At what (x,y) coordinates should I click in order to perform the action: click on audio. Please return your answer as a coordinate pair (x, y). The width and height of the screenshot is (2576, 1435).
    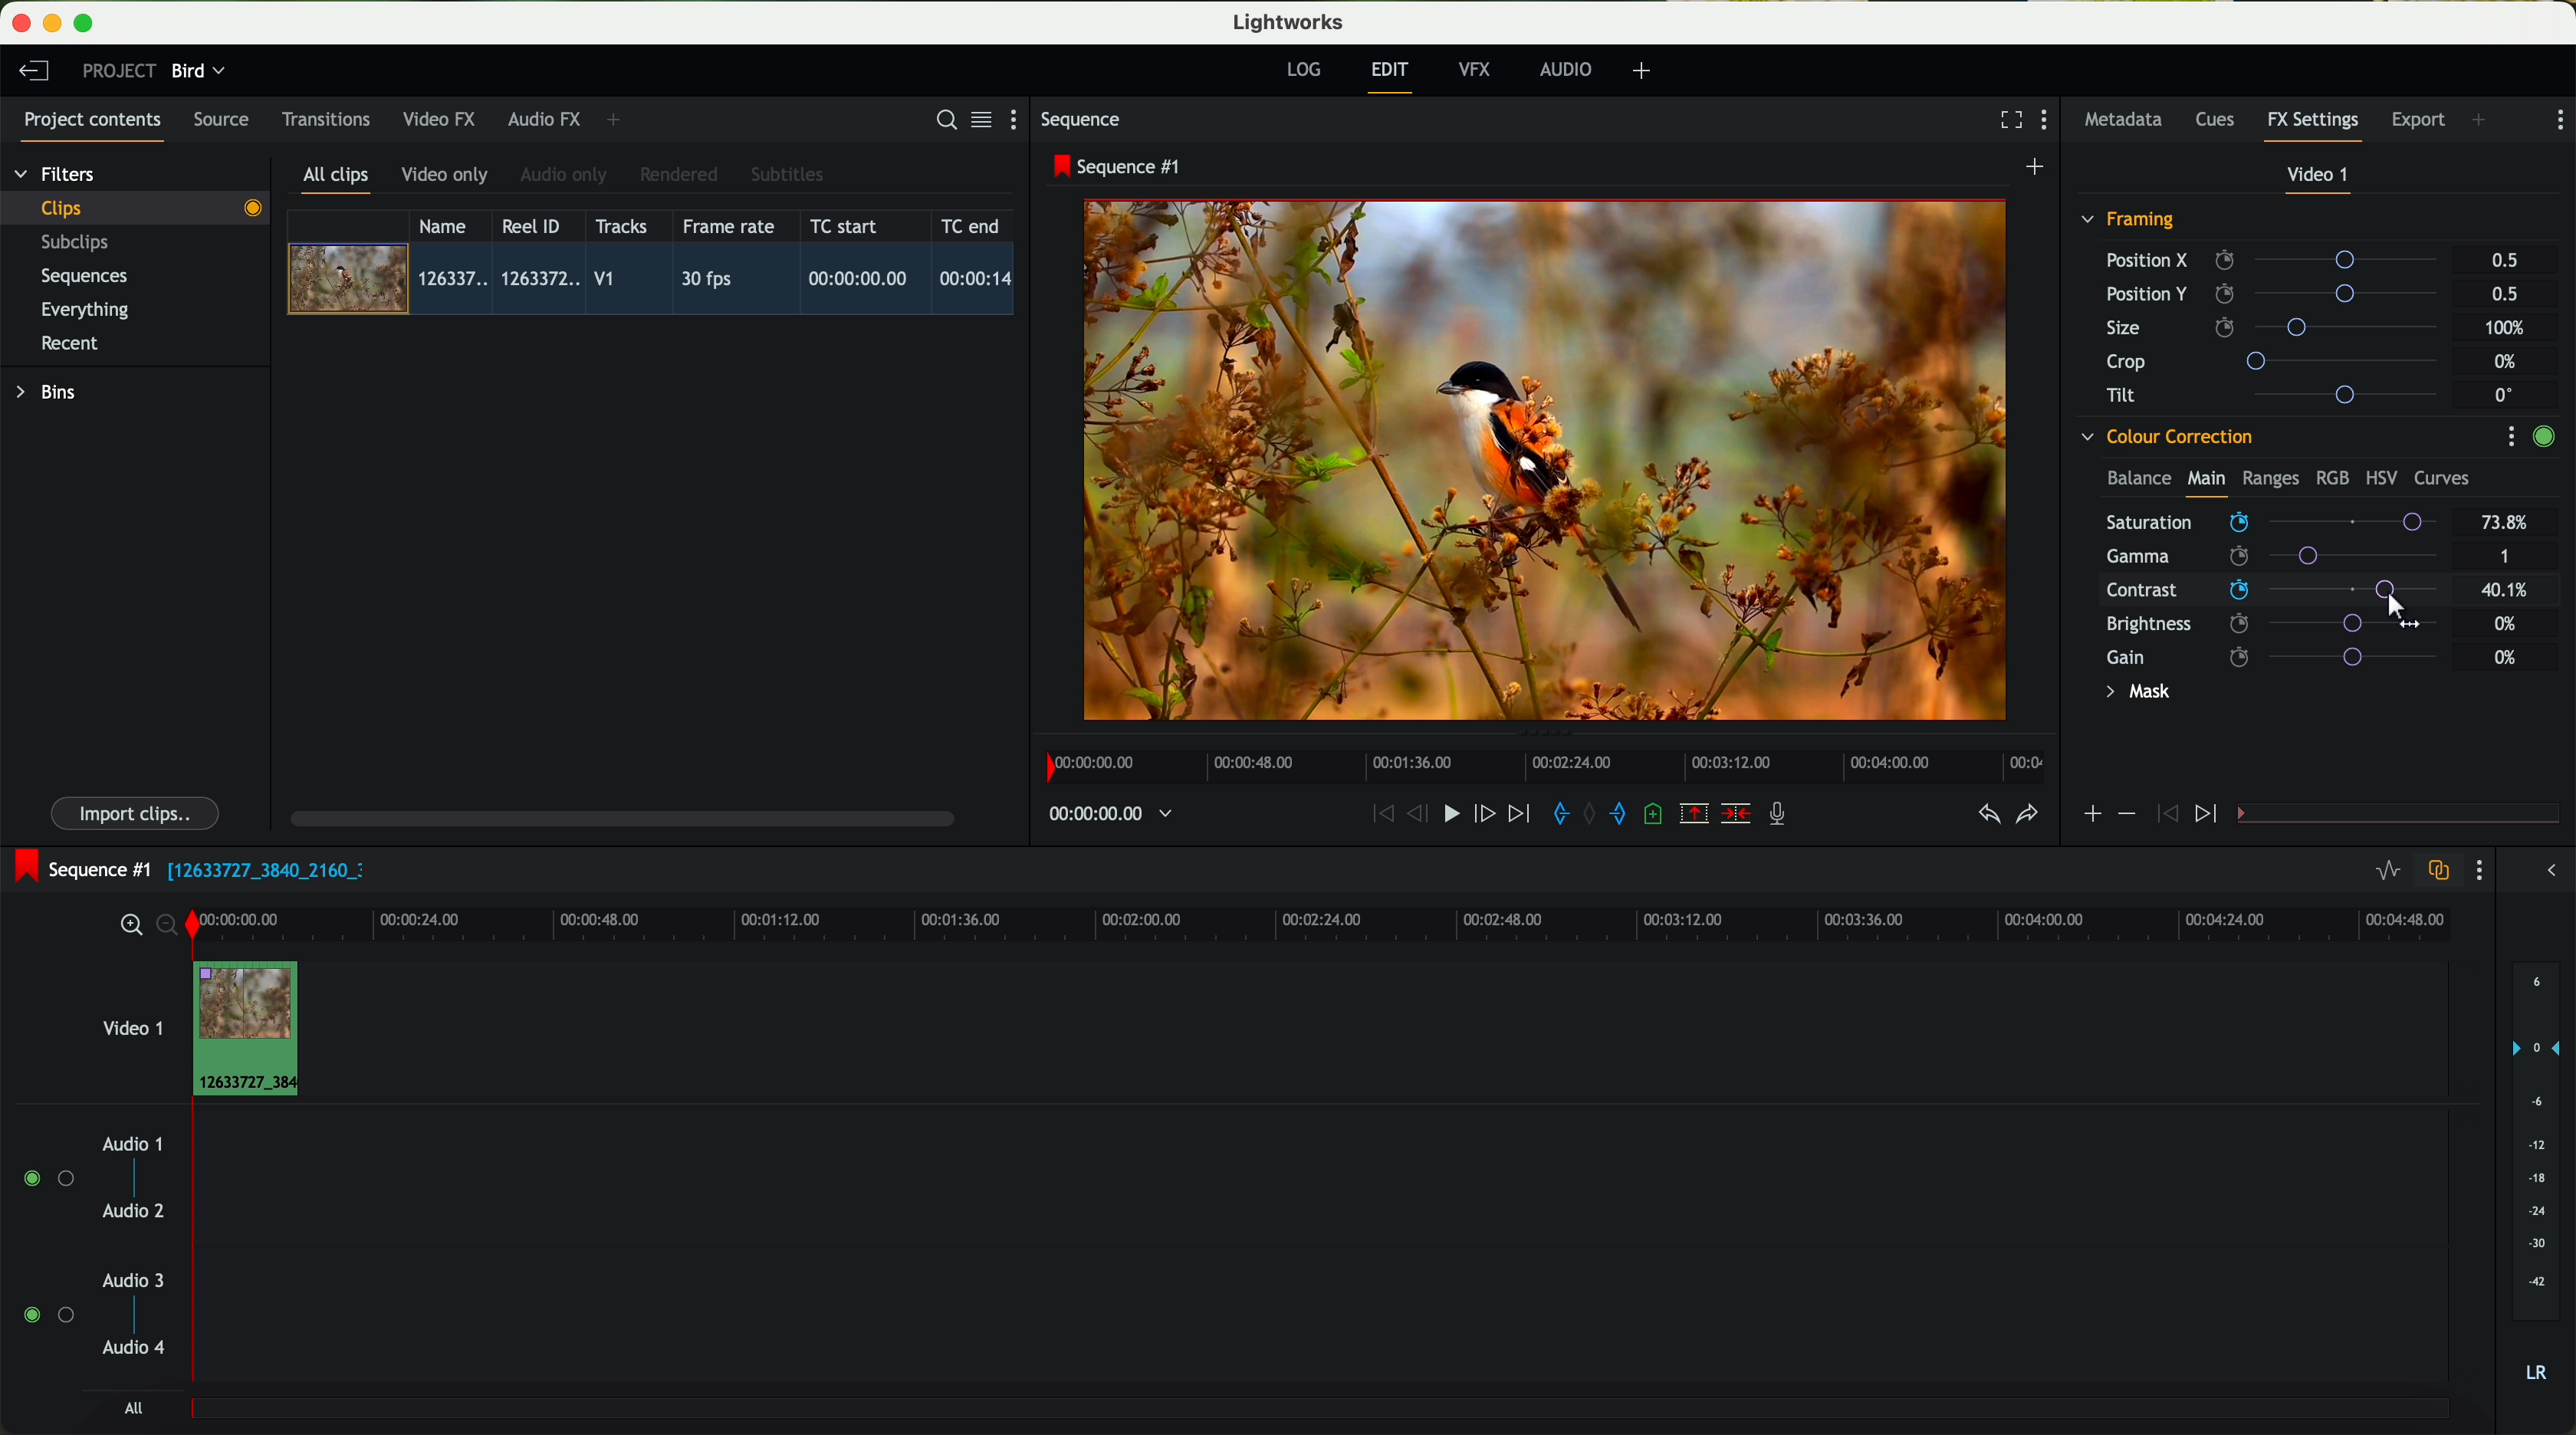
    Looking at the image, I should click on (1566, 69).